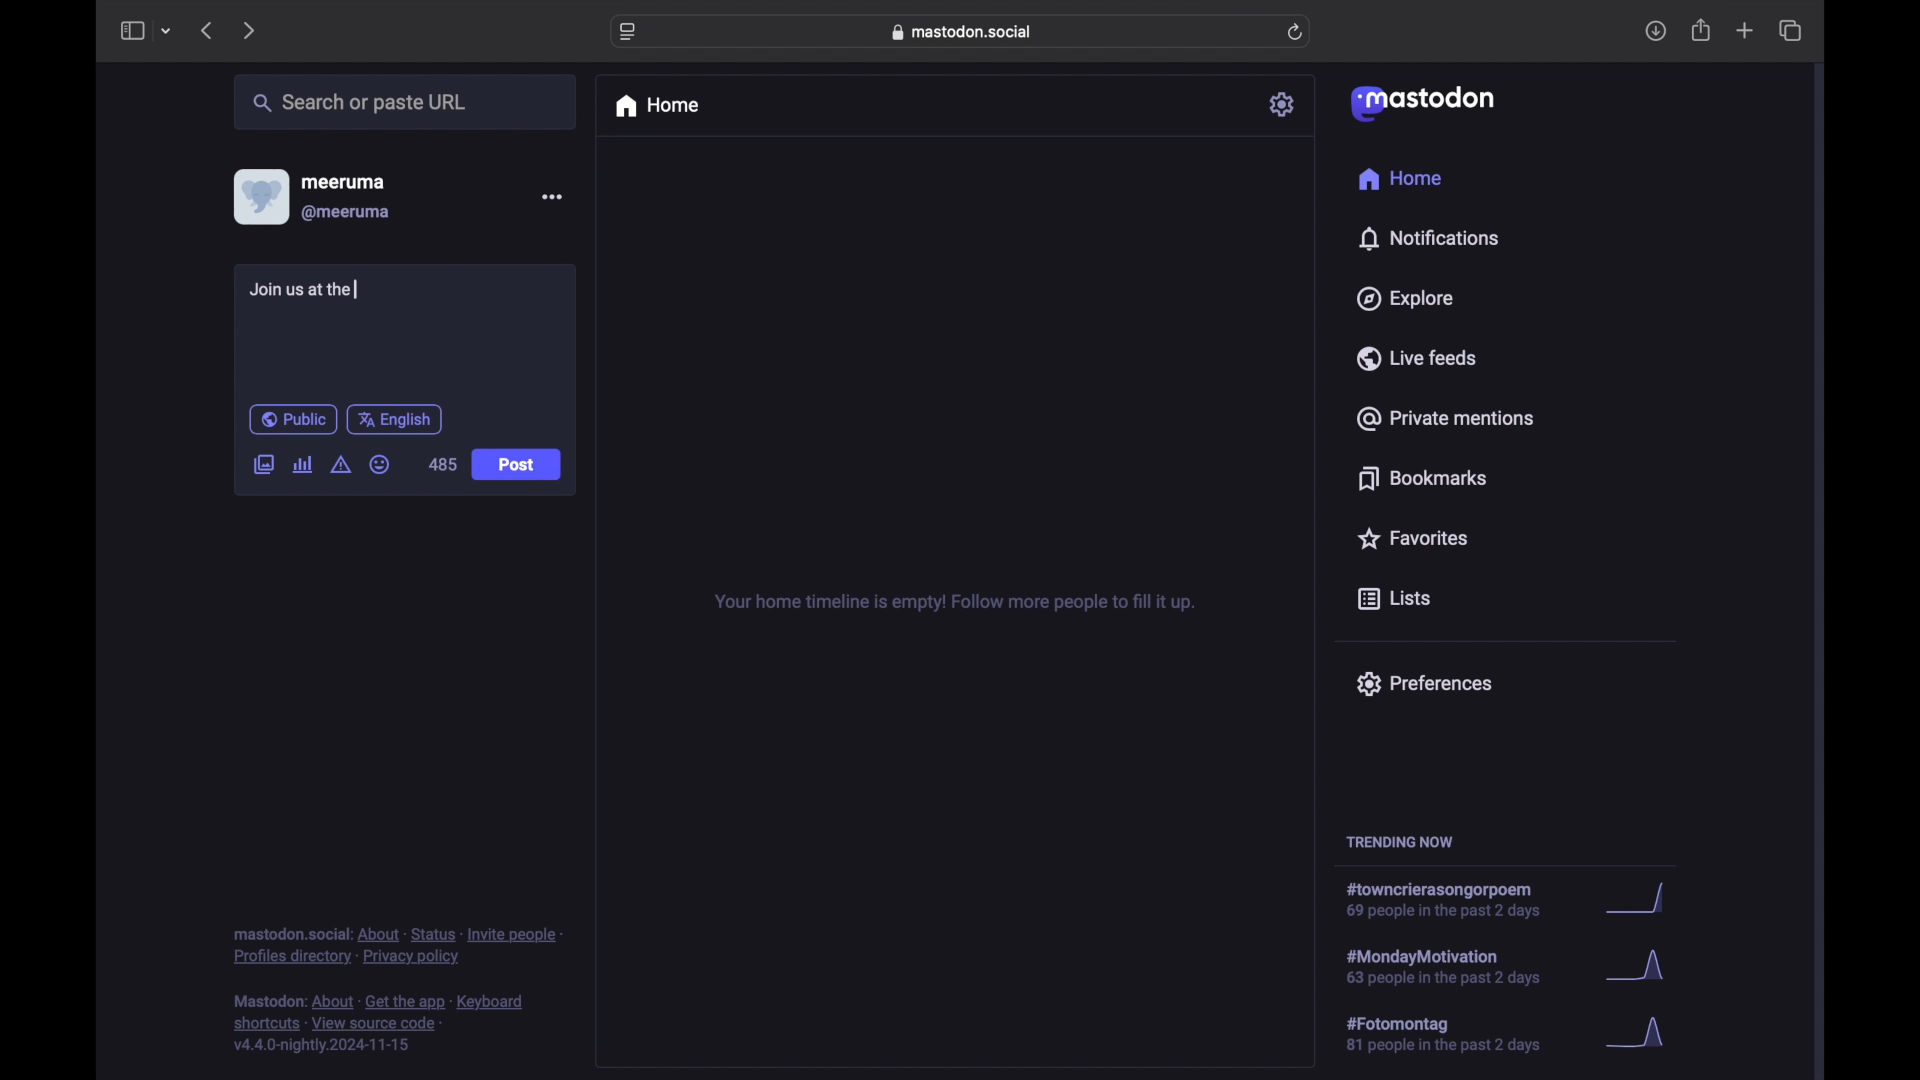 The width and height of the screenshot is (1920, 1080). Describe the element at coordinates (166, 32) in the screenshot. I see `tab group picker` at that location.